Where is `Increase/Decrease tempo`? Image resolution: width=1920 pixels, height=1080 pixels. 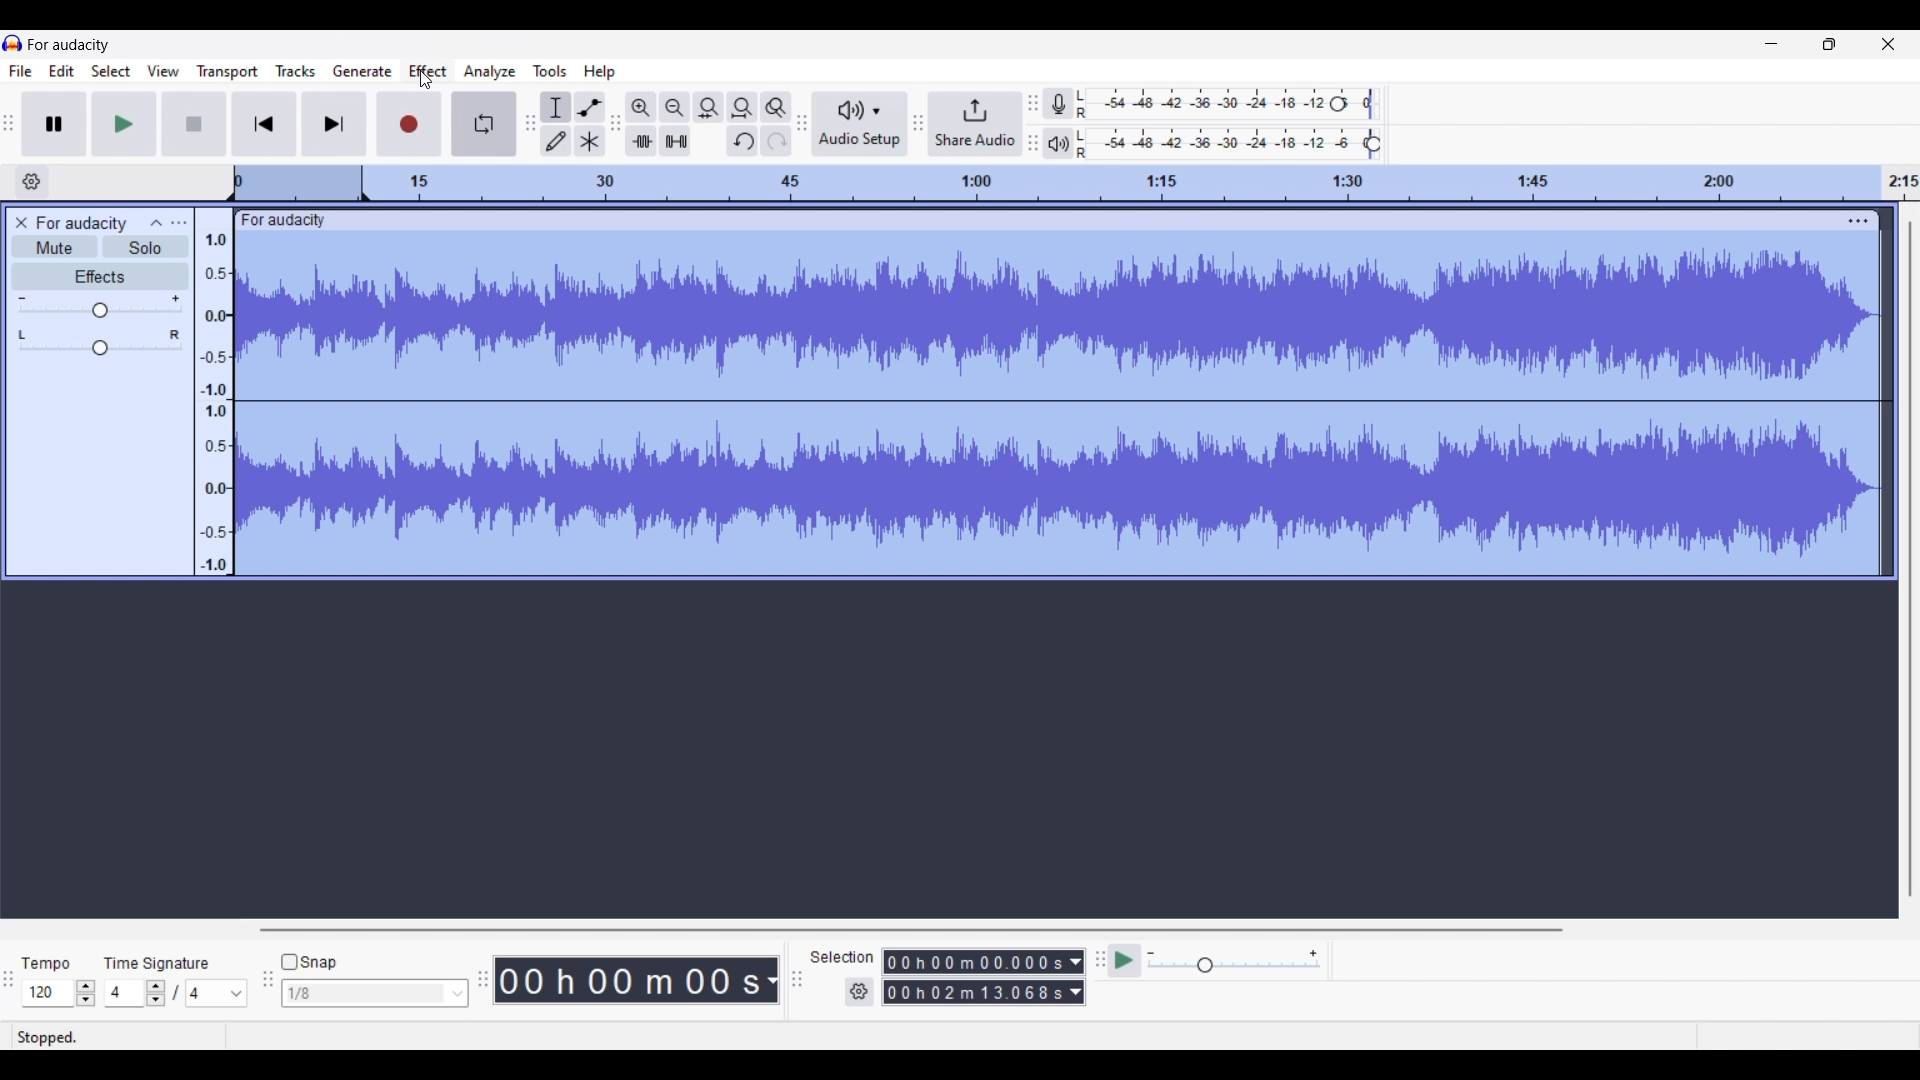 Increase/Decrease tempo is located at coordinates (86, 993).